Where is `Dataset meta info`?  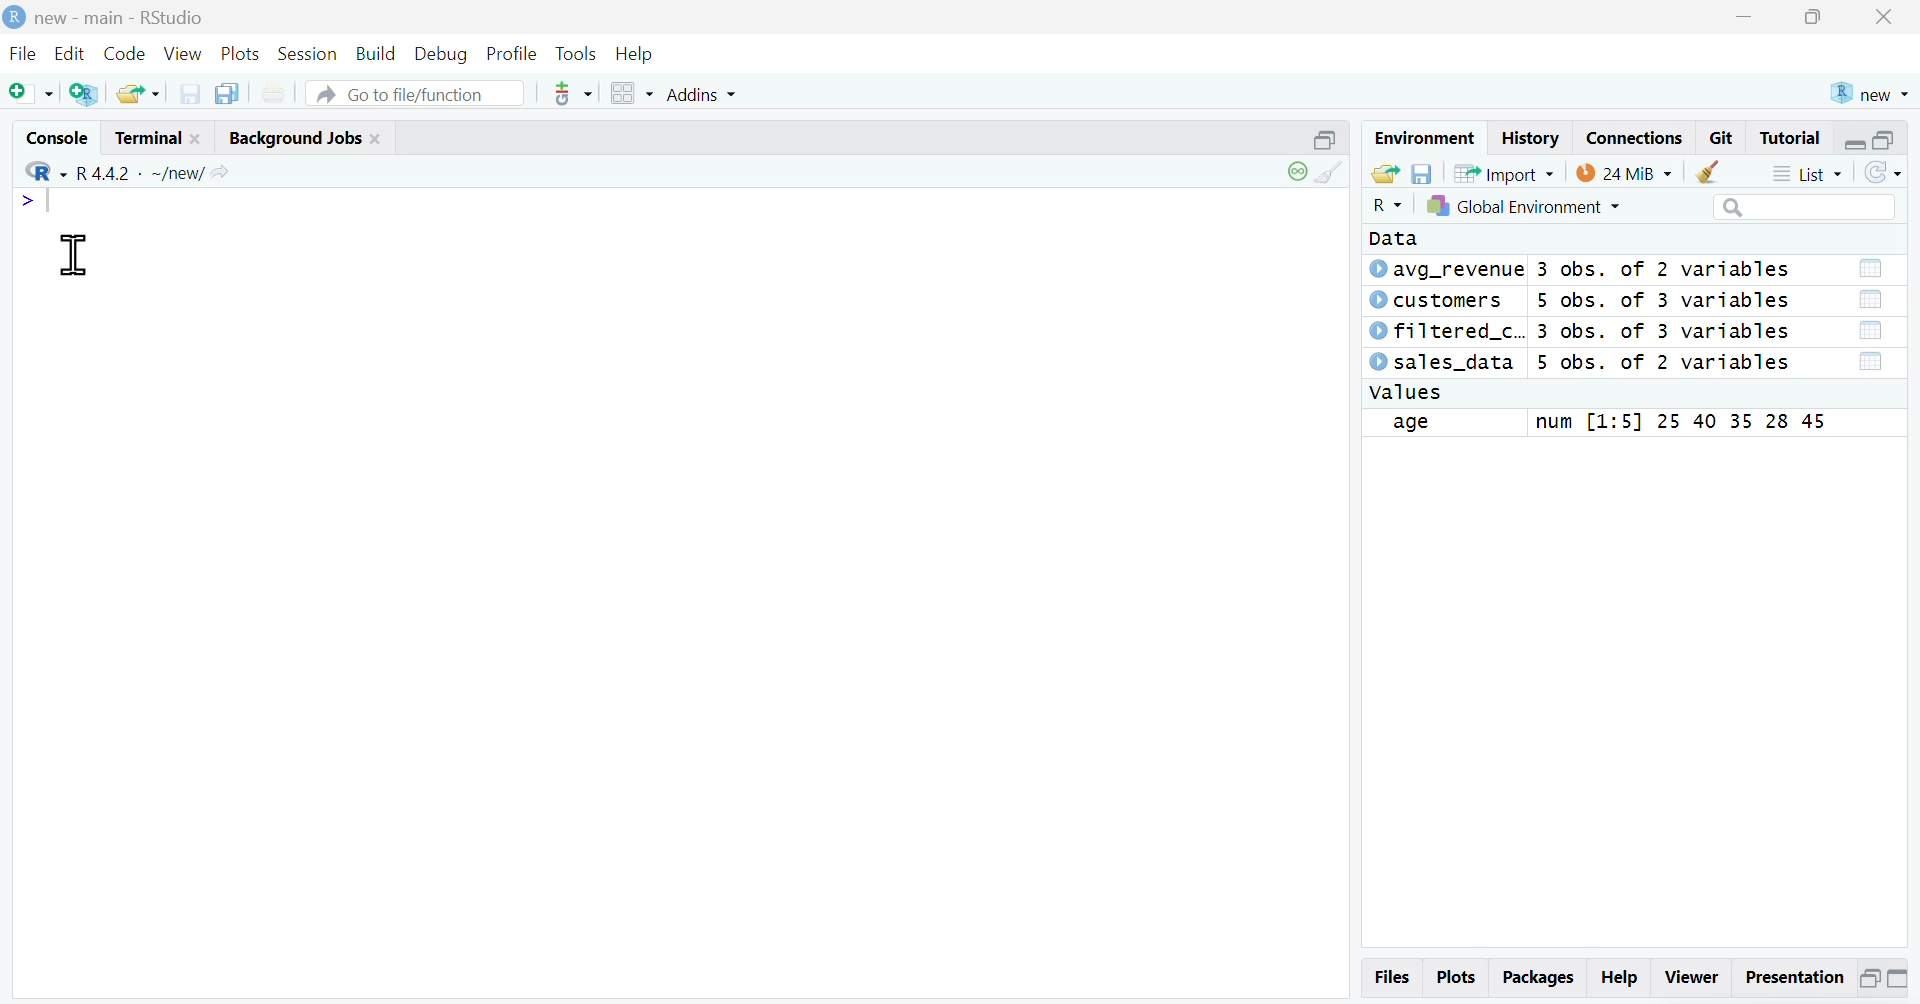 Dataset meta info is located at coordinates (1667, 317).